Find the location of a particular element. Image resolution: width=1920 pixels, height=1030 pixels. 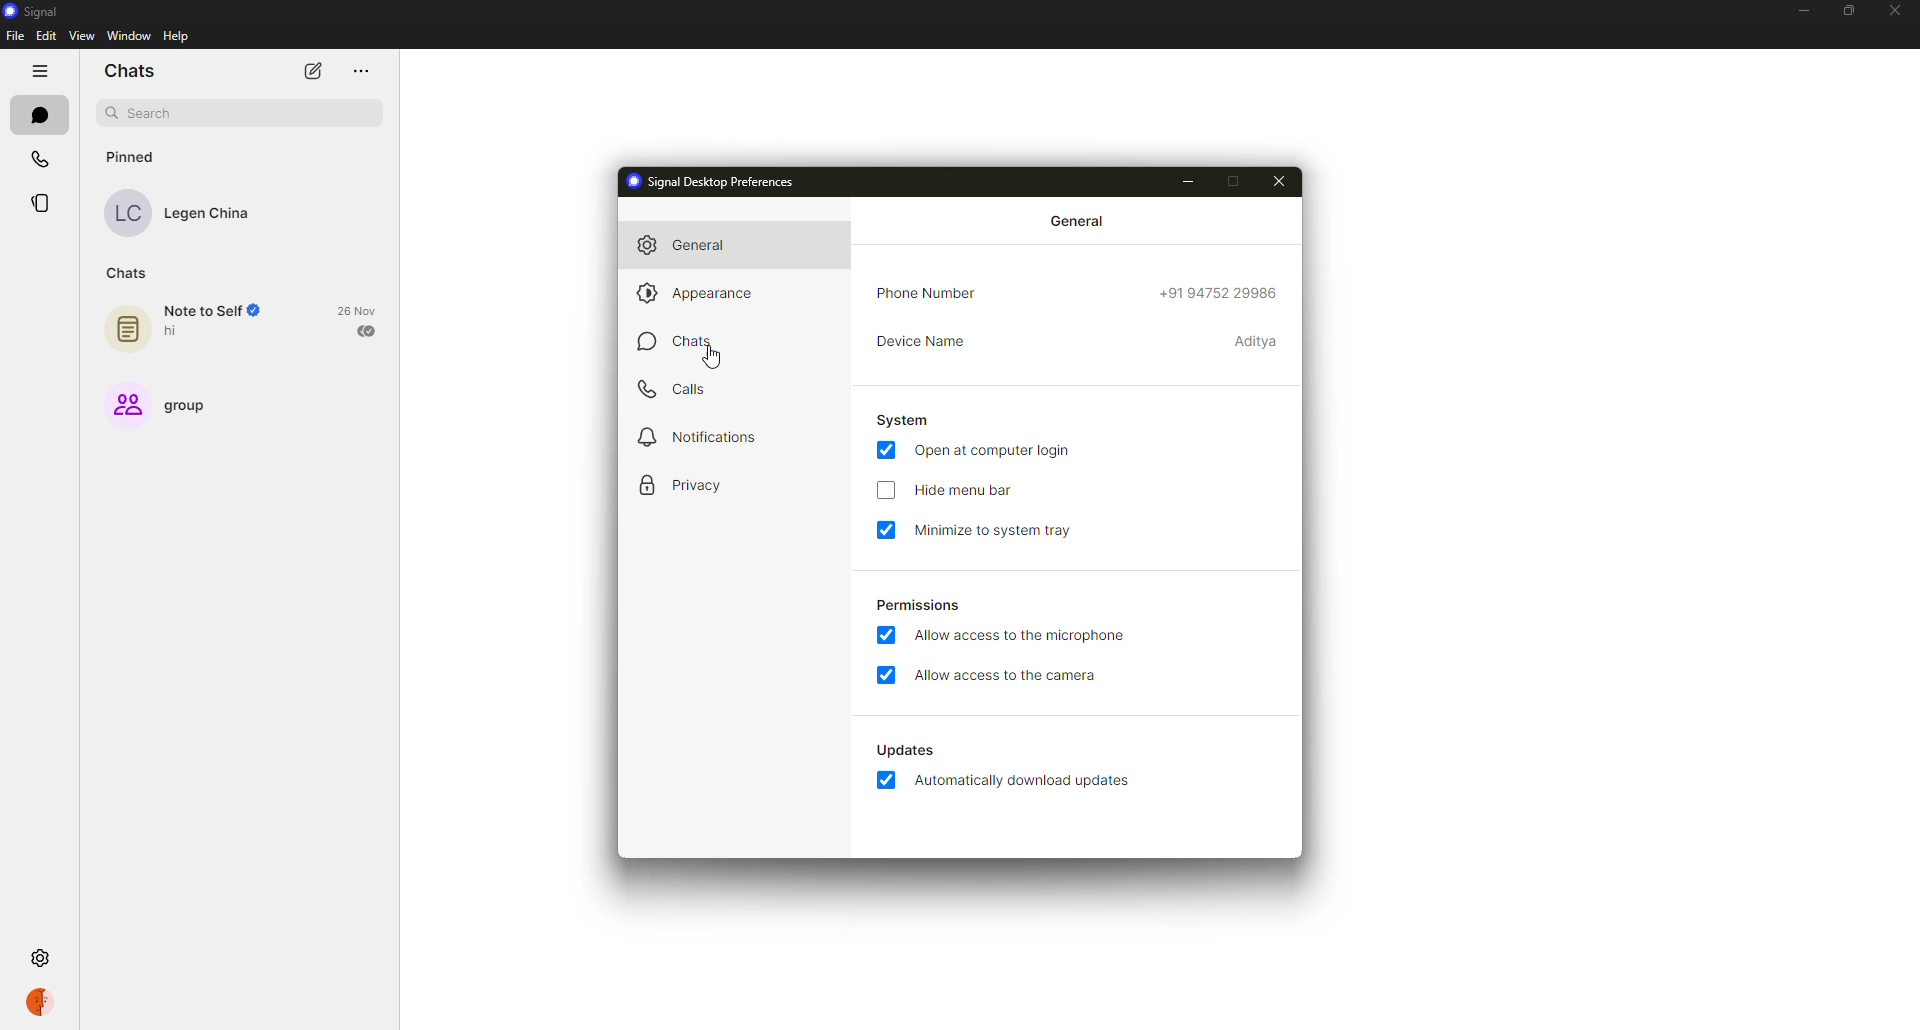

profile is located at coordinates (42, 1002).